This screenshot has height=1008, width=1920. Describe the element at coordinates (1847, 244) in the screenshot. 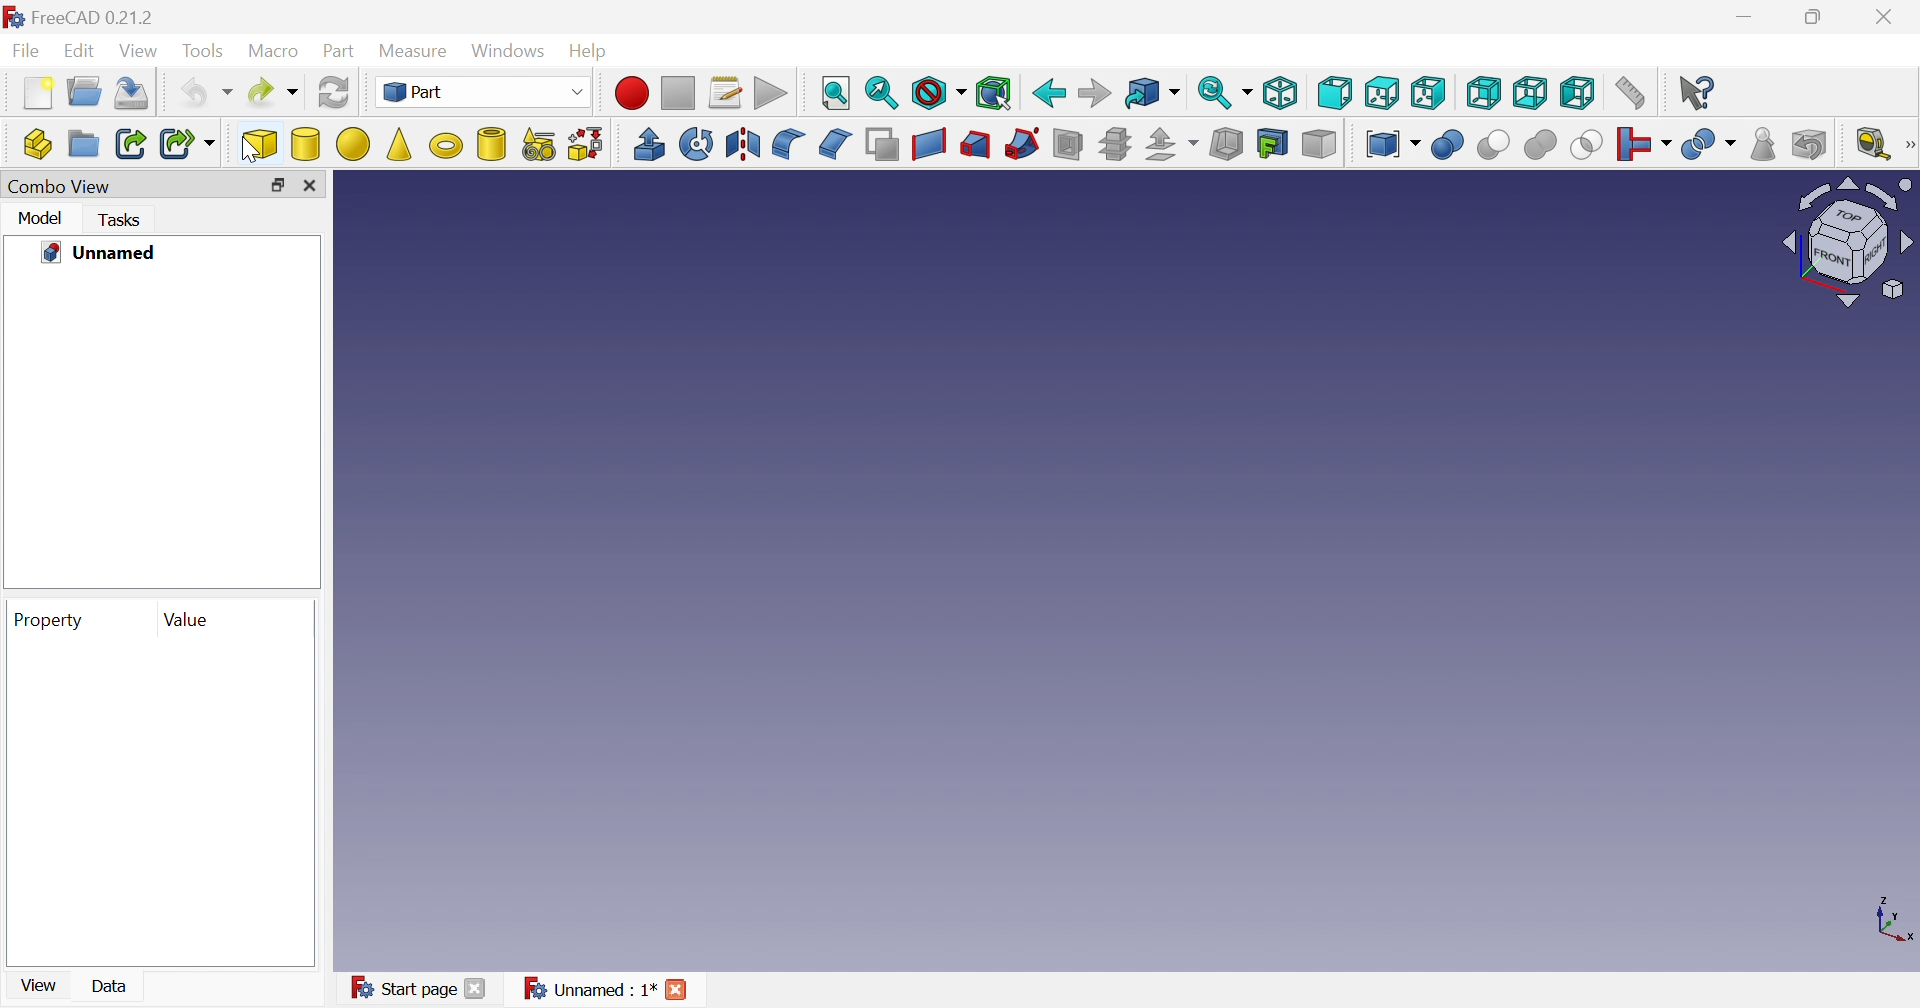

I see `Viewing angle` at that location.